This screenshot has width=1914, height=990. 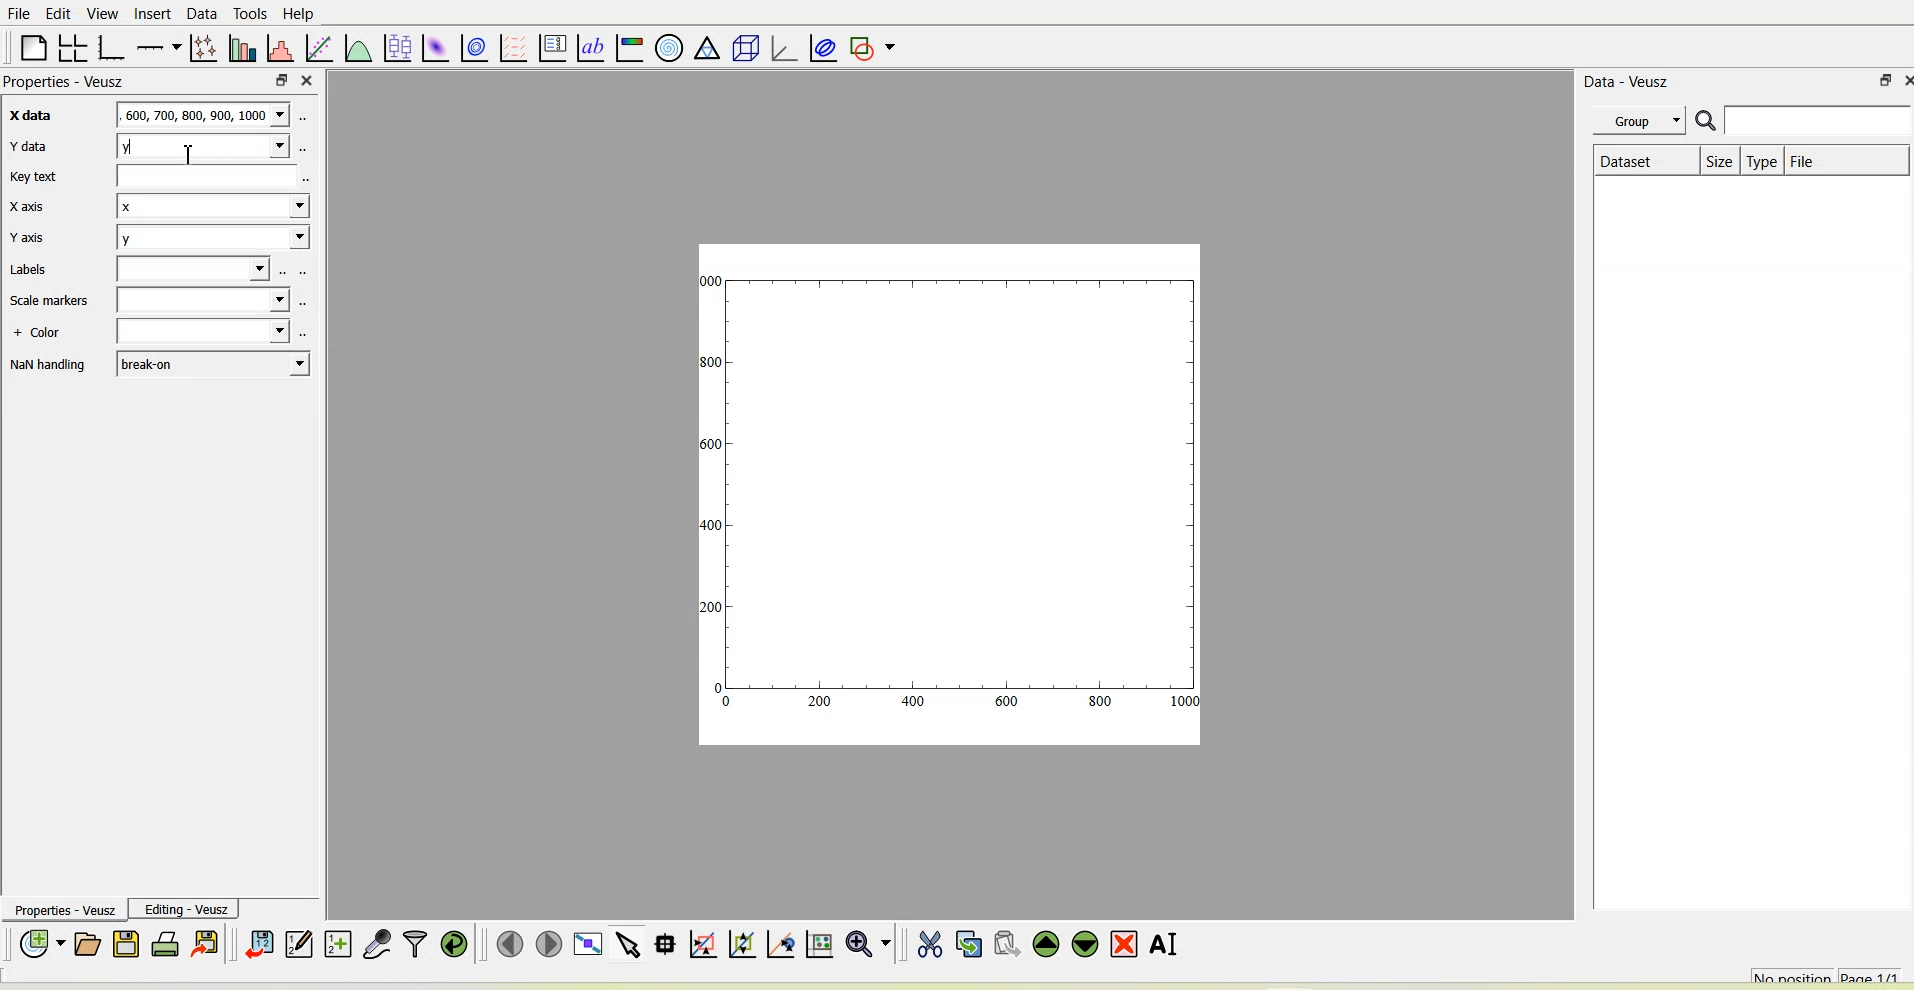 I want to click on Plot covariance ellipses, so click(x=821, y=46).